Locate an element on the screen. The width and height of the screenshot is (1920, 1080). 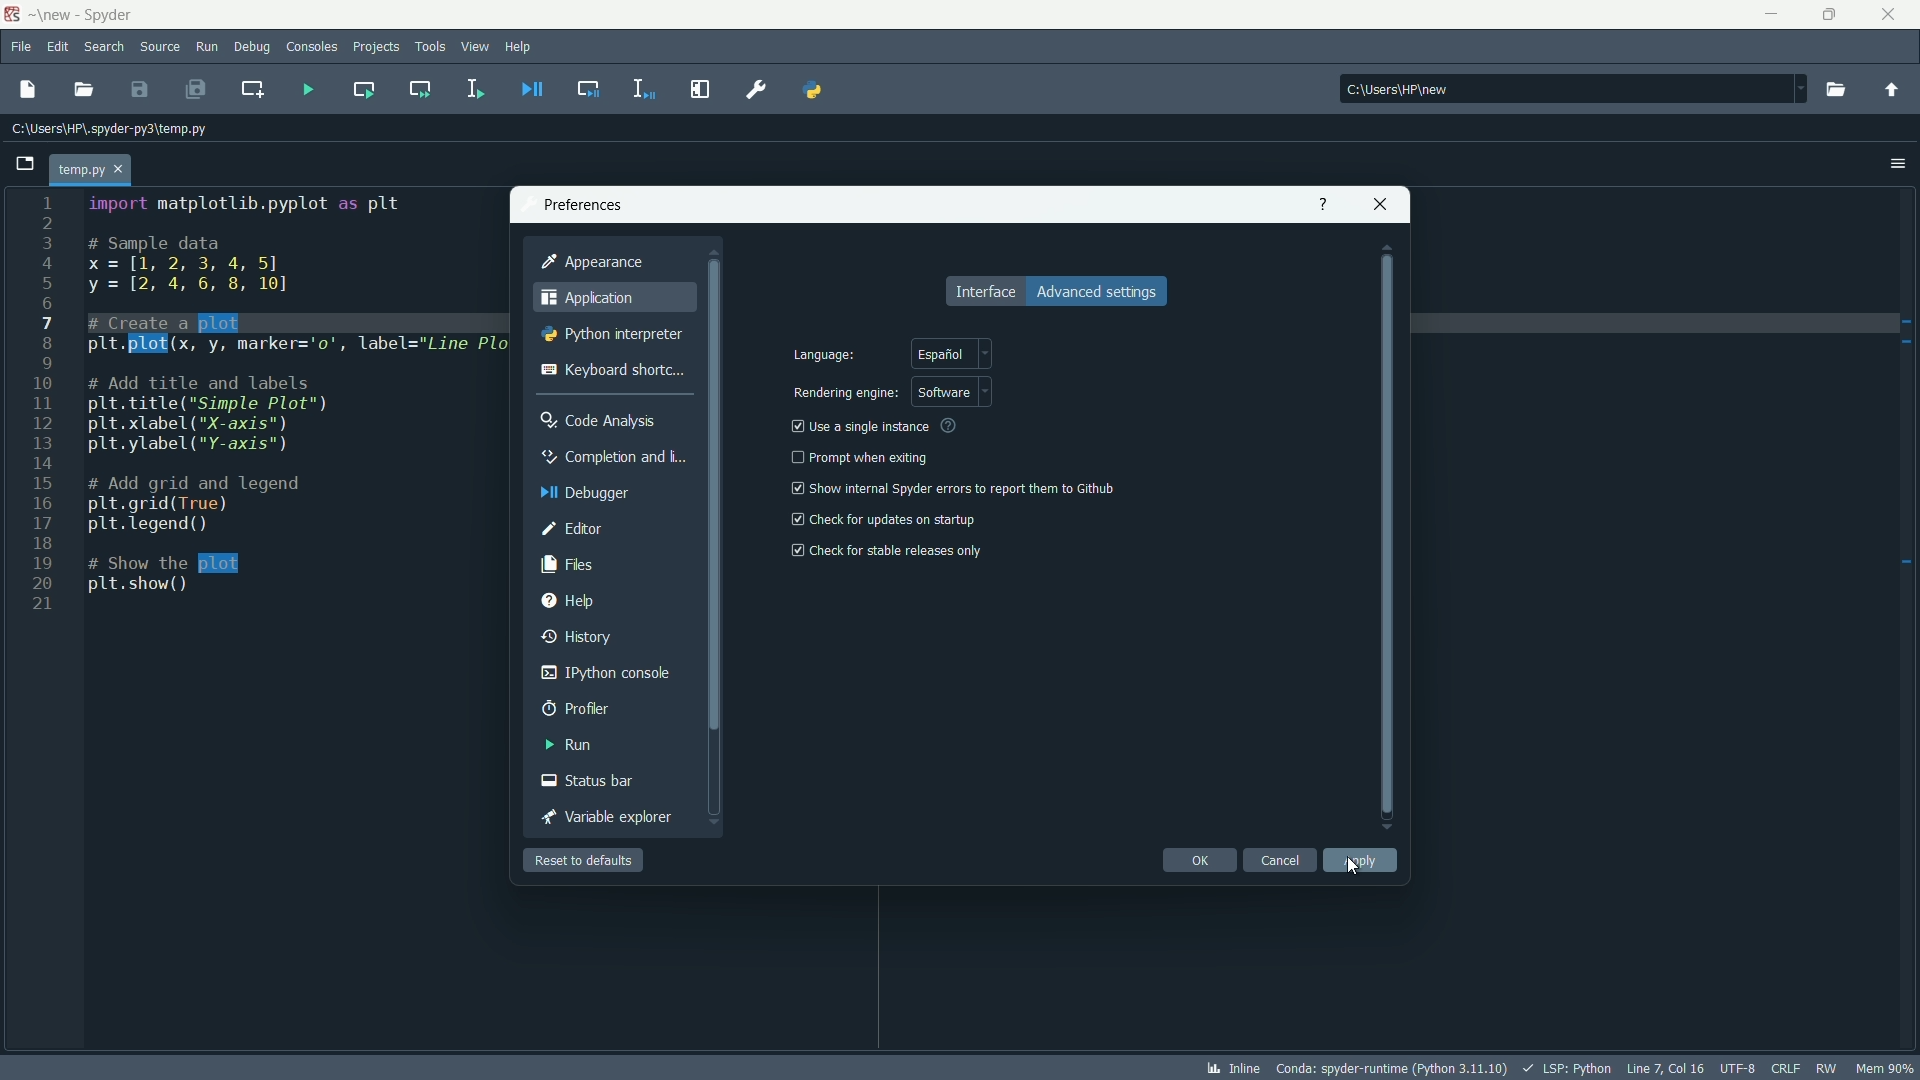
run file is located at coordinates (308, 89).